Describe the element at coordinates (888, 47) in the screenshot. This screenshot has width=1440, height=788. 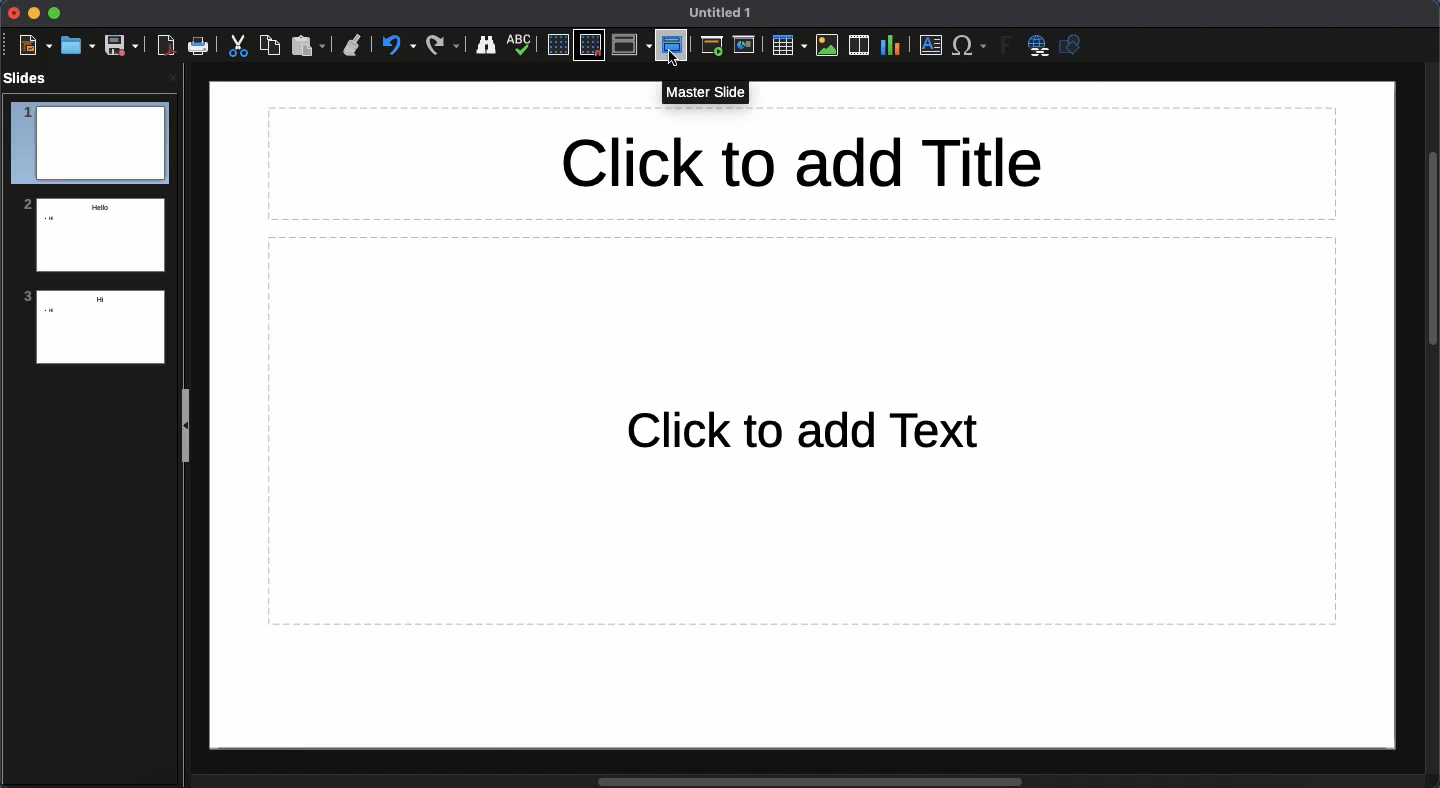
I see `Chart` at that location.